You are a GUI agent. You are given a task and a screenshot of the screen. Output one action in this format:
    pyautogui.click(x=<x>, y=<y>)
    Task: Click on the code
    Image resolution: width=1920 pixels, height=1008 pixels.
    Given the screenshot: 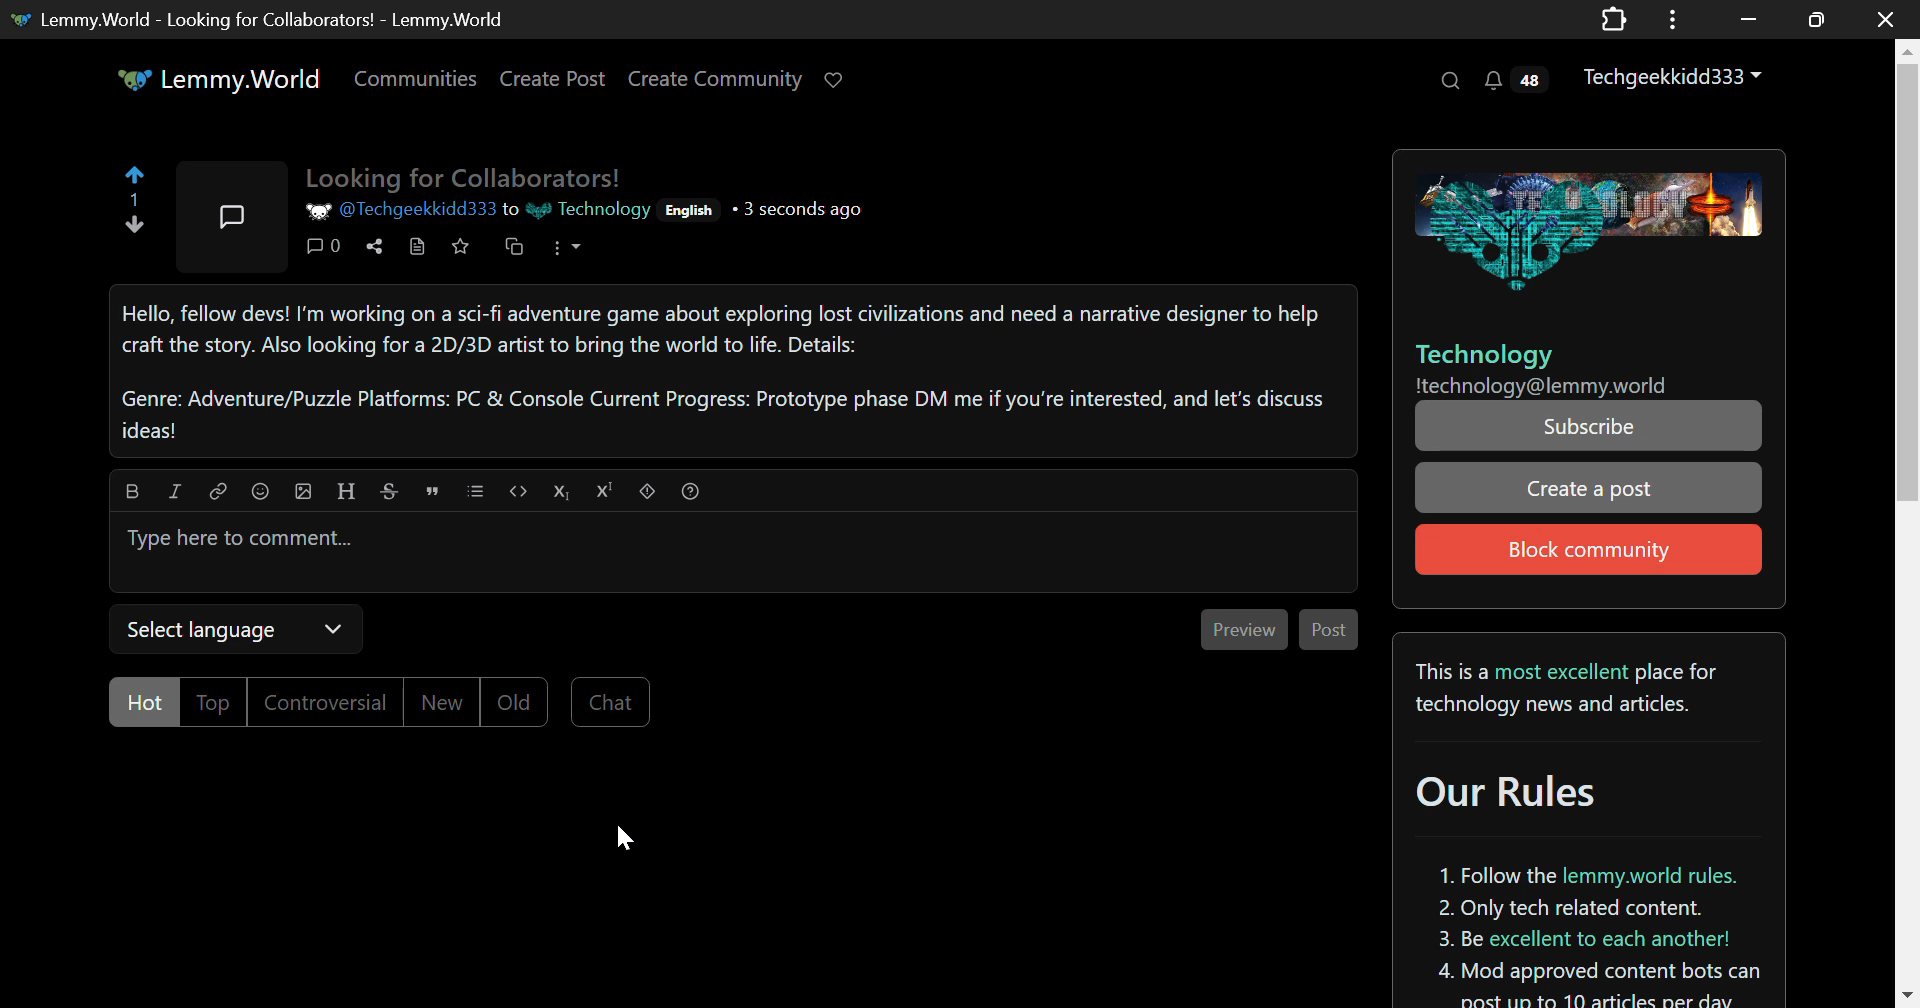 What is the action you would take?
    pyautogui.click(x=515, y=489)
    